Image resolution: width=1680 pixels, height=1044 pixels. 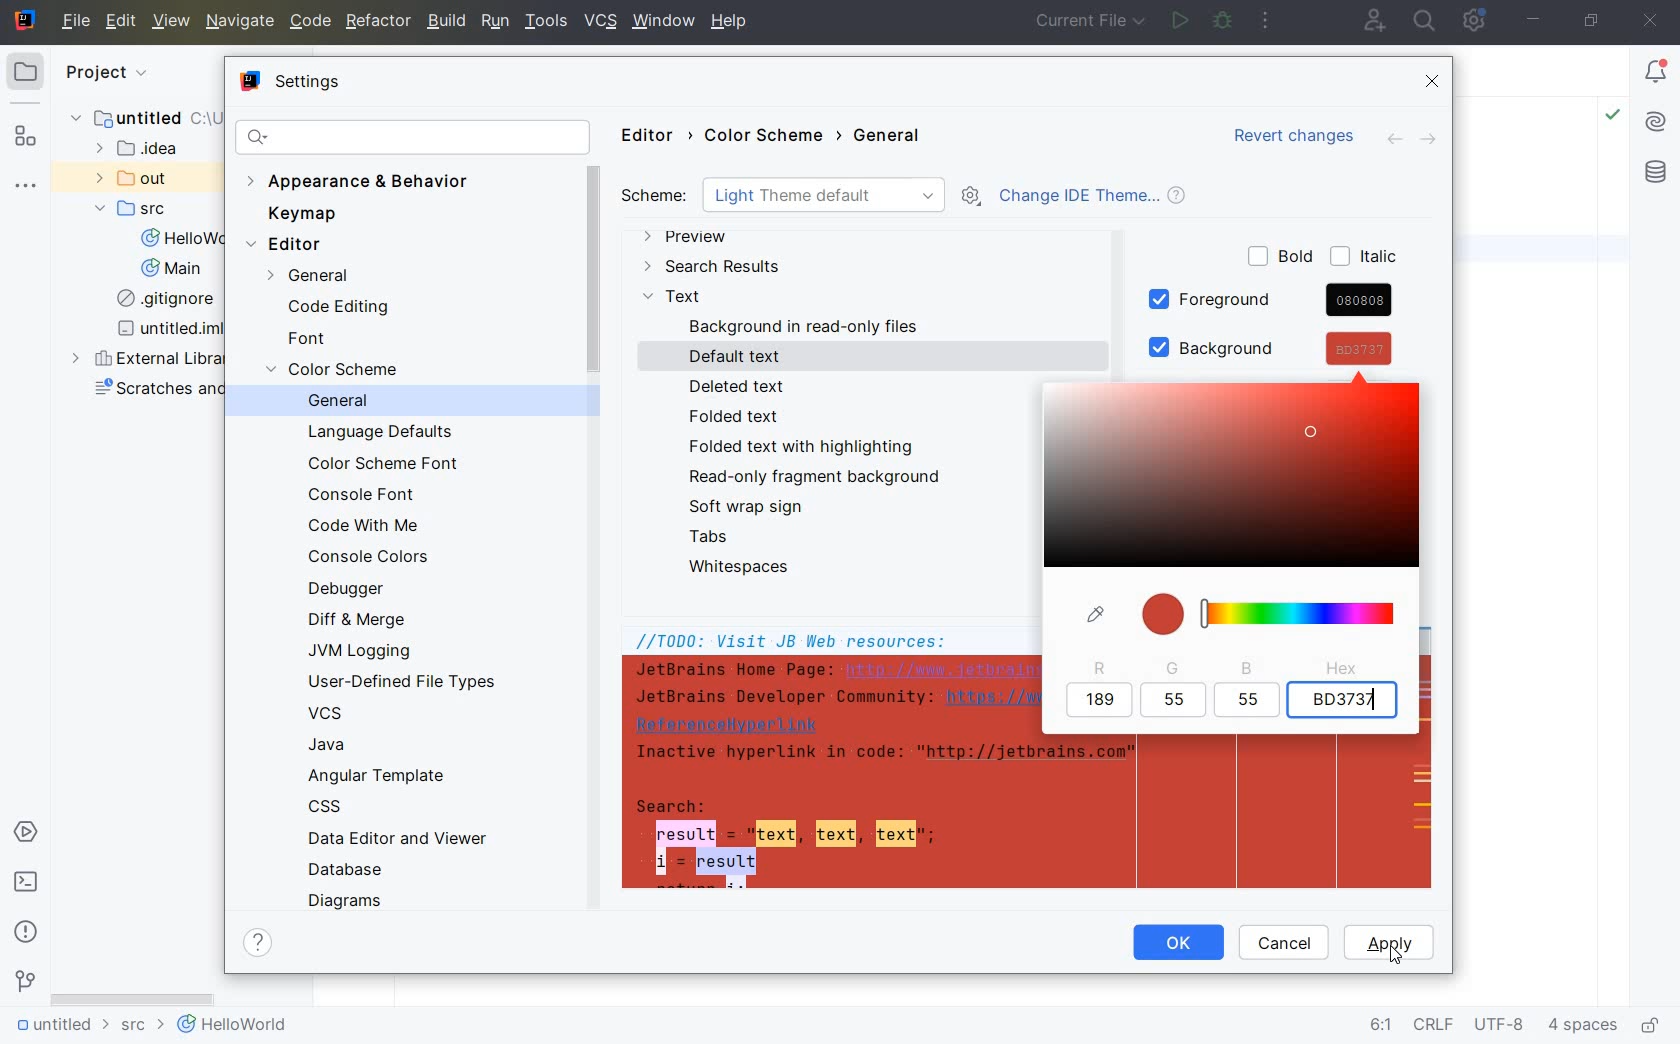 I want to click on DATA EDITOR AND VIEWER, so click(x=394, y=840).